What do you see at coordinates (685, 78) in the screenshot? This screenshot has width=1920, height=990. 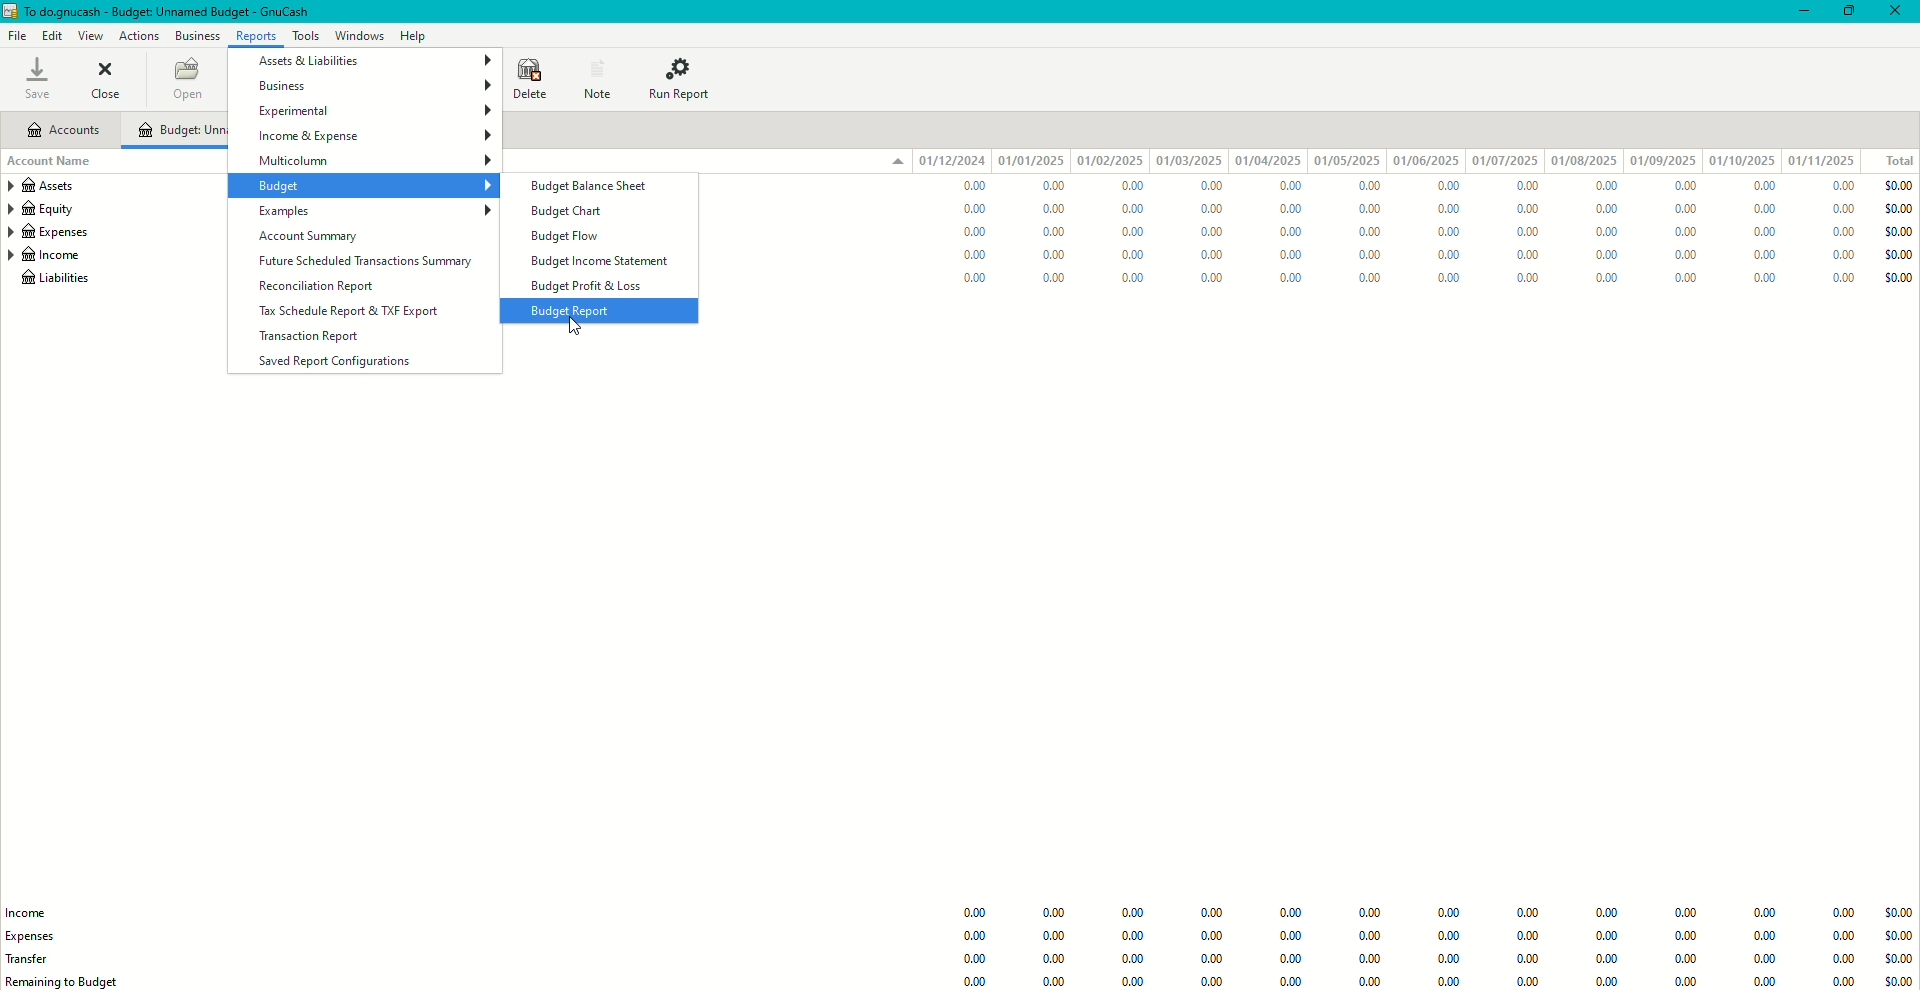 I see `Run Report` at bounding box center [685, 78].